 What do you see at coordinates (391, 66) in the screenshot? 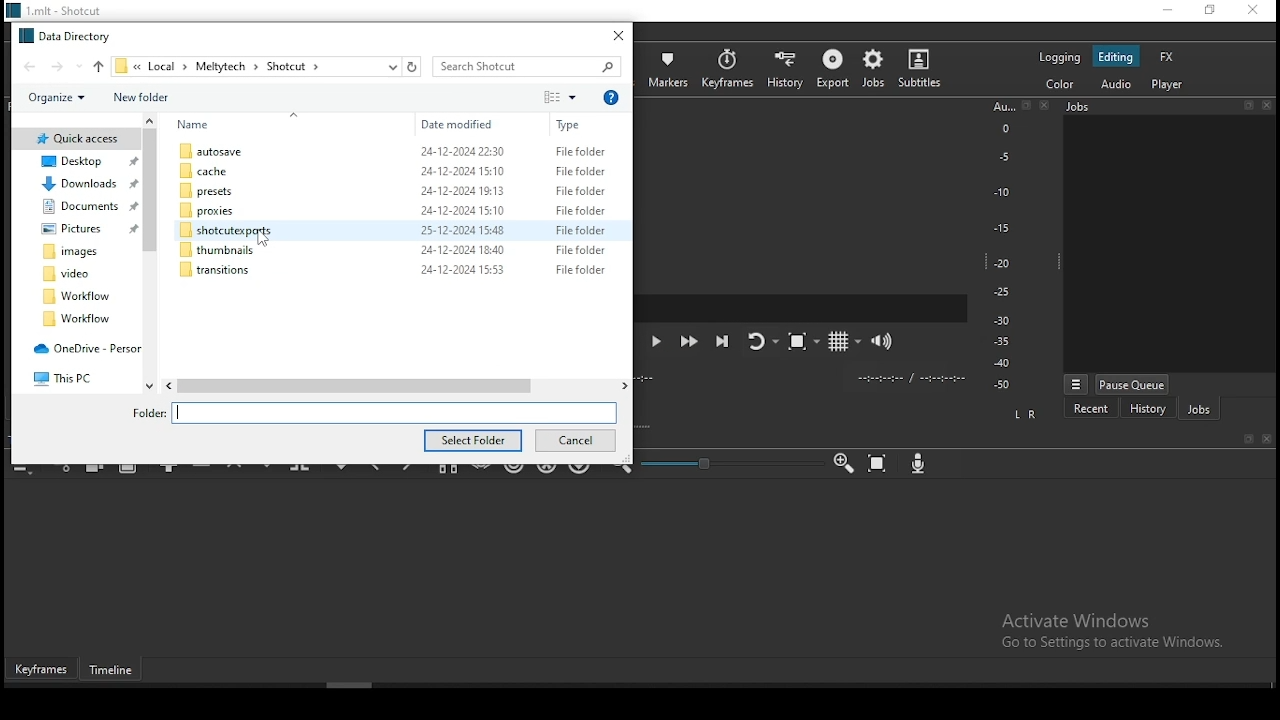
I see `recent locations` at bounding box center [391, 66].